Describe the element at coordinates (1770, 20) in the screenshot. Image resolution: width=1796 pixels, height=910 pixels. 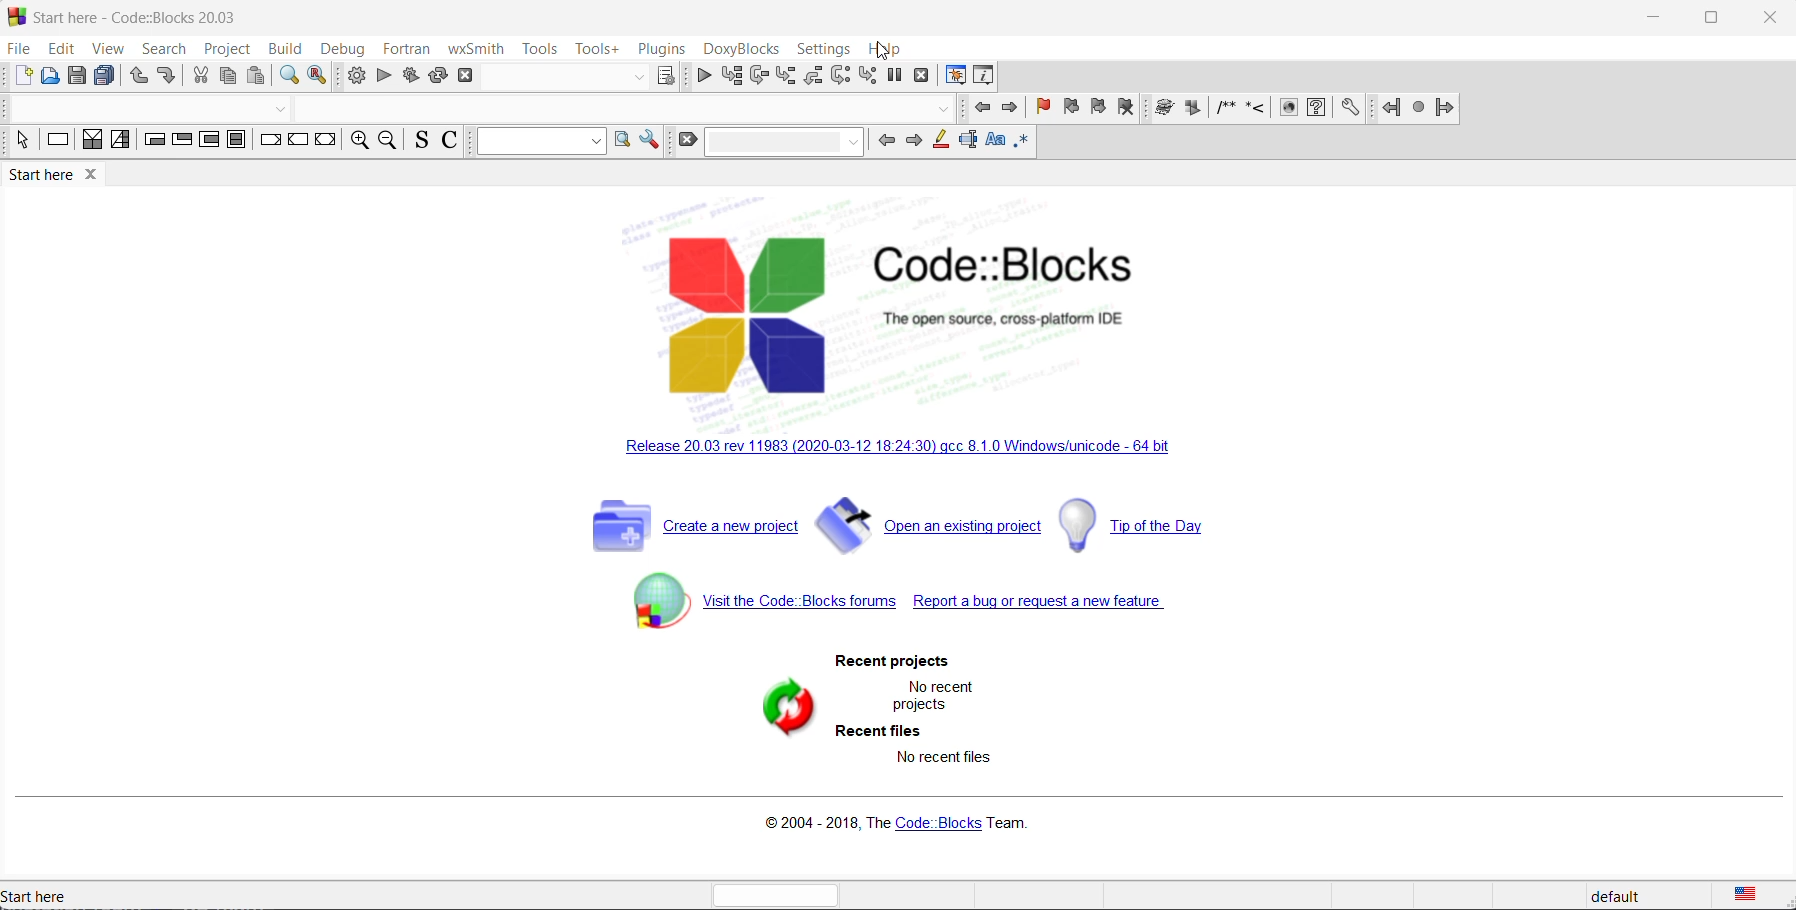
I see `close` at that location.